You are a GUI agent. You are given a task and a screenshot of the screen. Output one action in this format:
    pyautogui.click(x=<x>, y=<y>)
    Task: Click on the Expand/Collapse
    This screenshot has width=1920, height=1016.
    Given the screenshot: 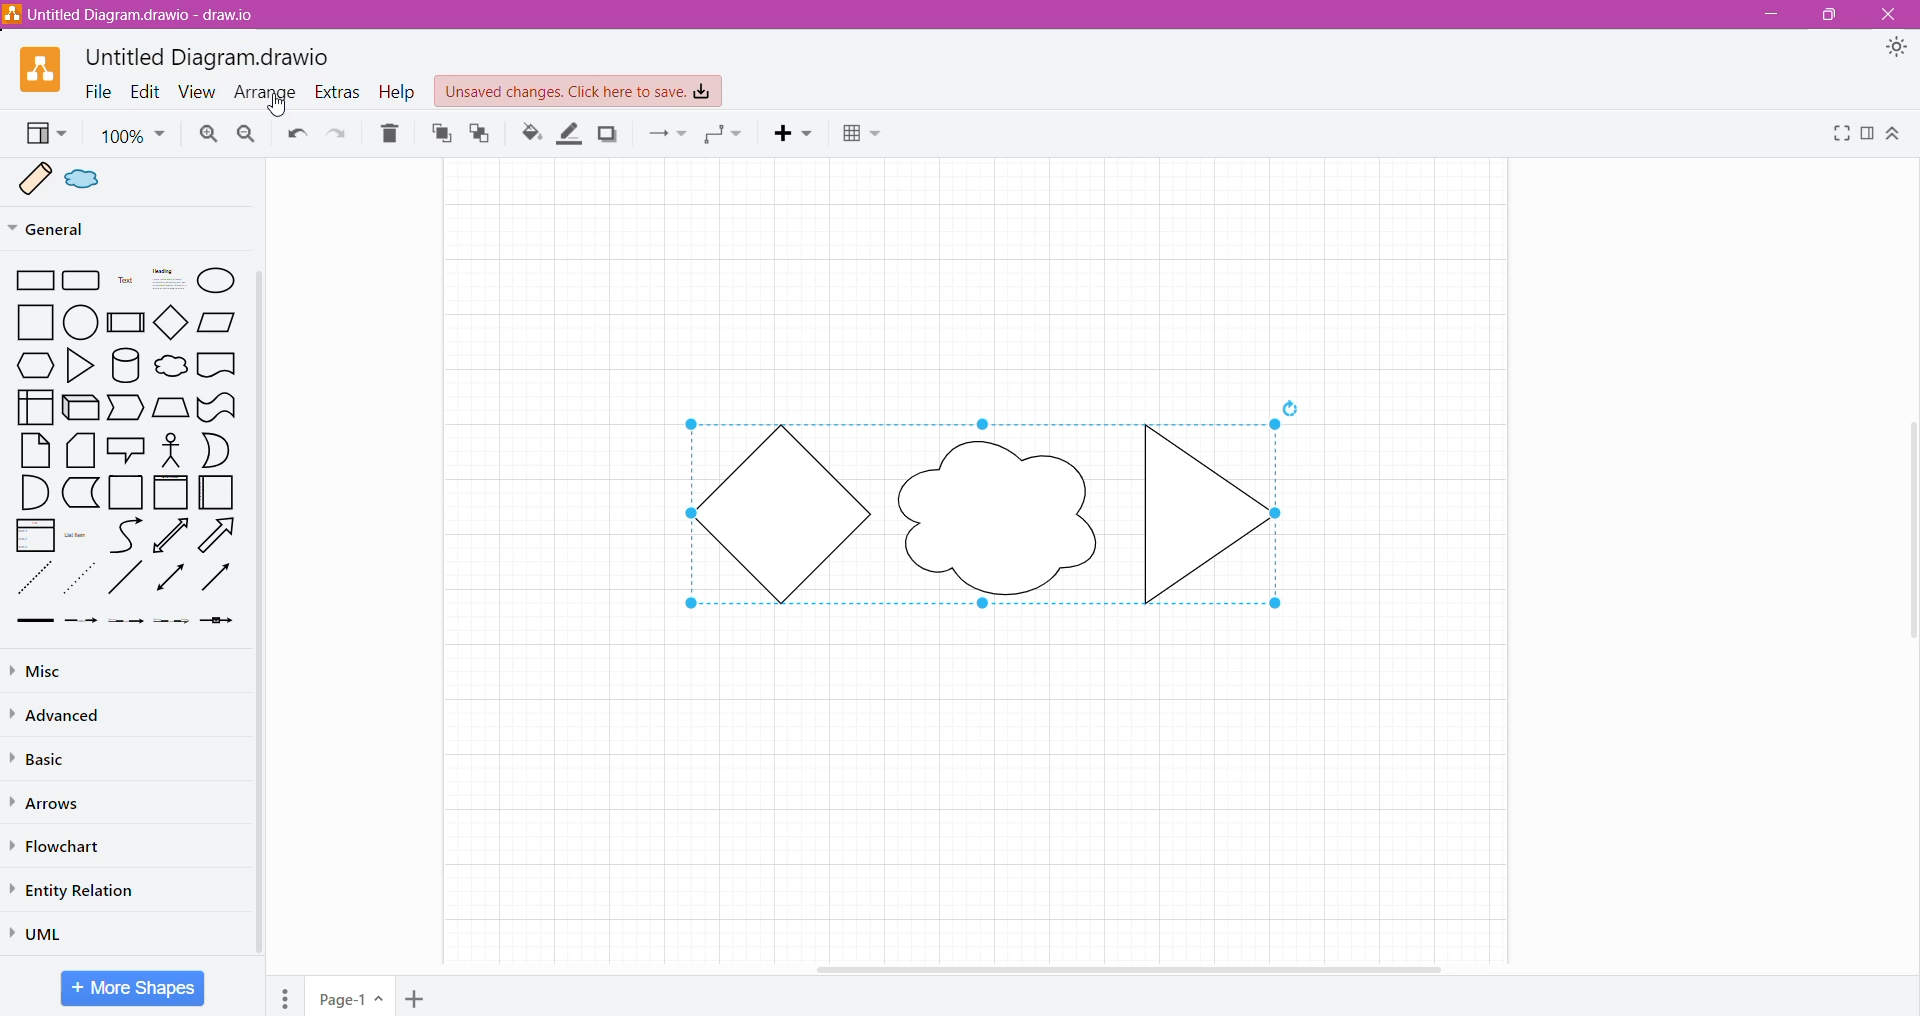 What is the action you would take?
    pyautogui.click(x=1893, y=136)
    